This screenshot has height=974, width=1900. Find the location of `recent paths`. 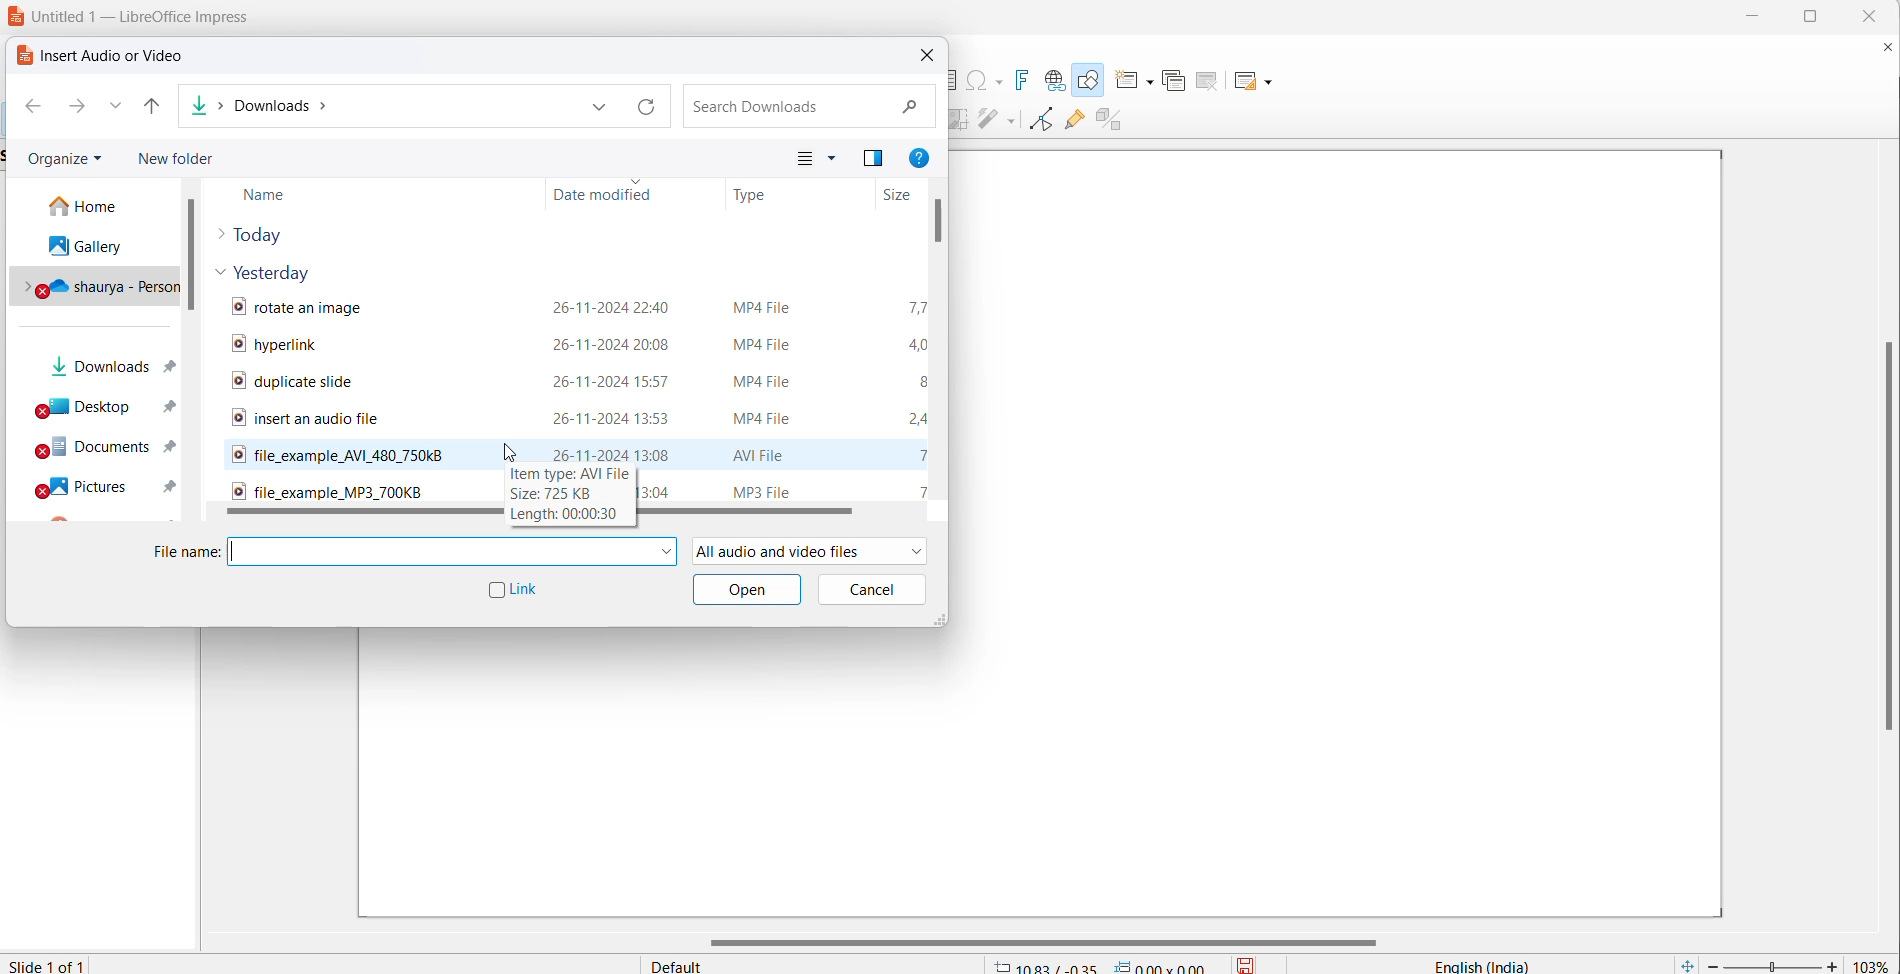

recent paths is located at coordinates (119, 104).